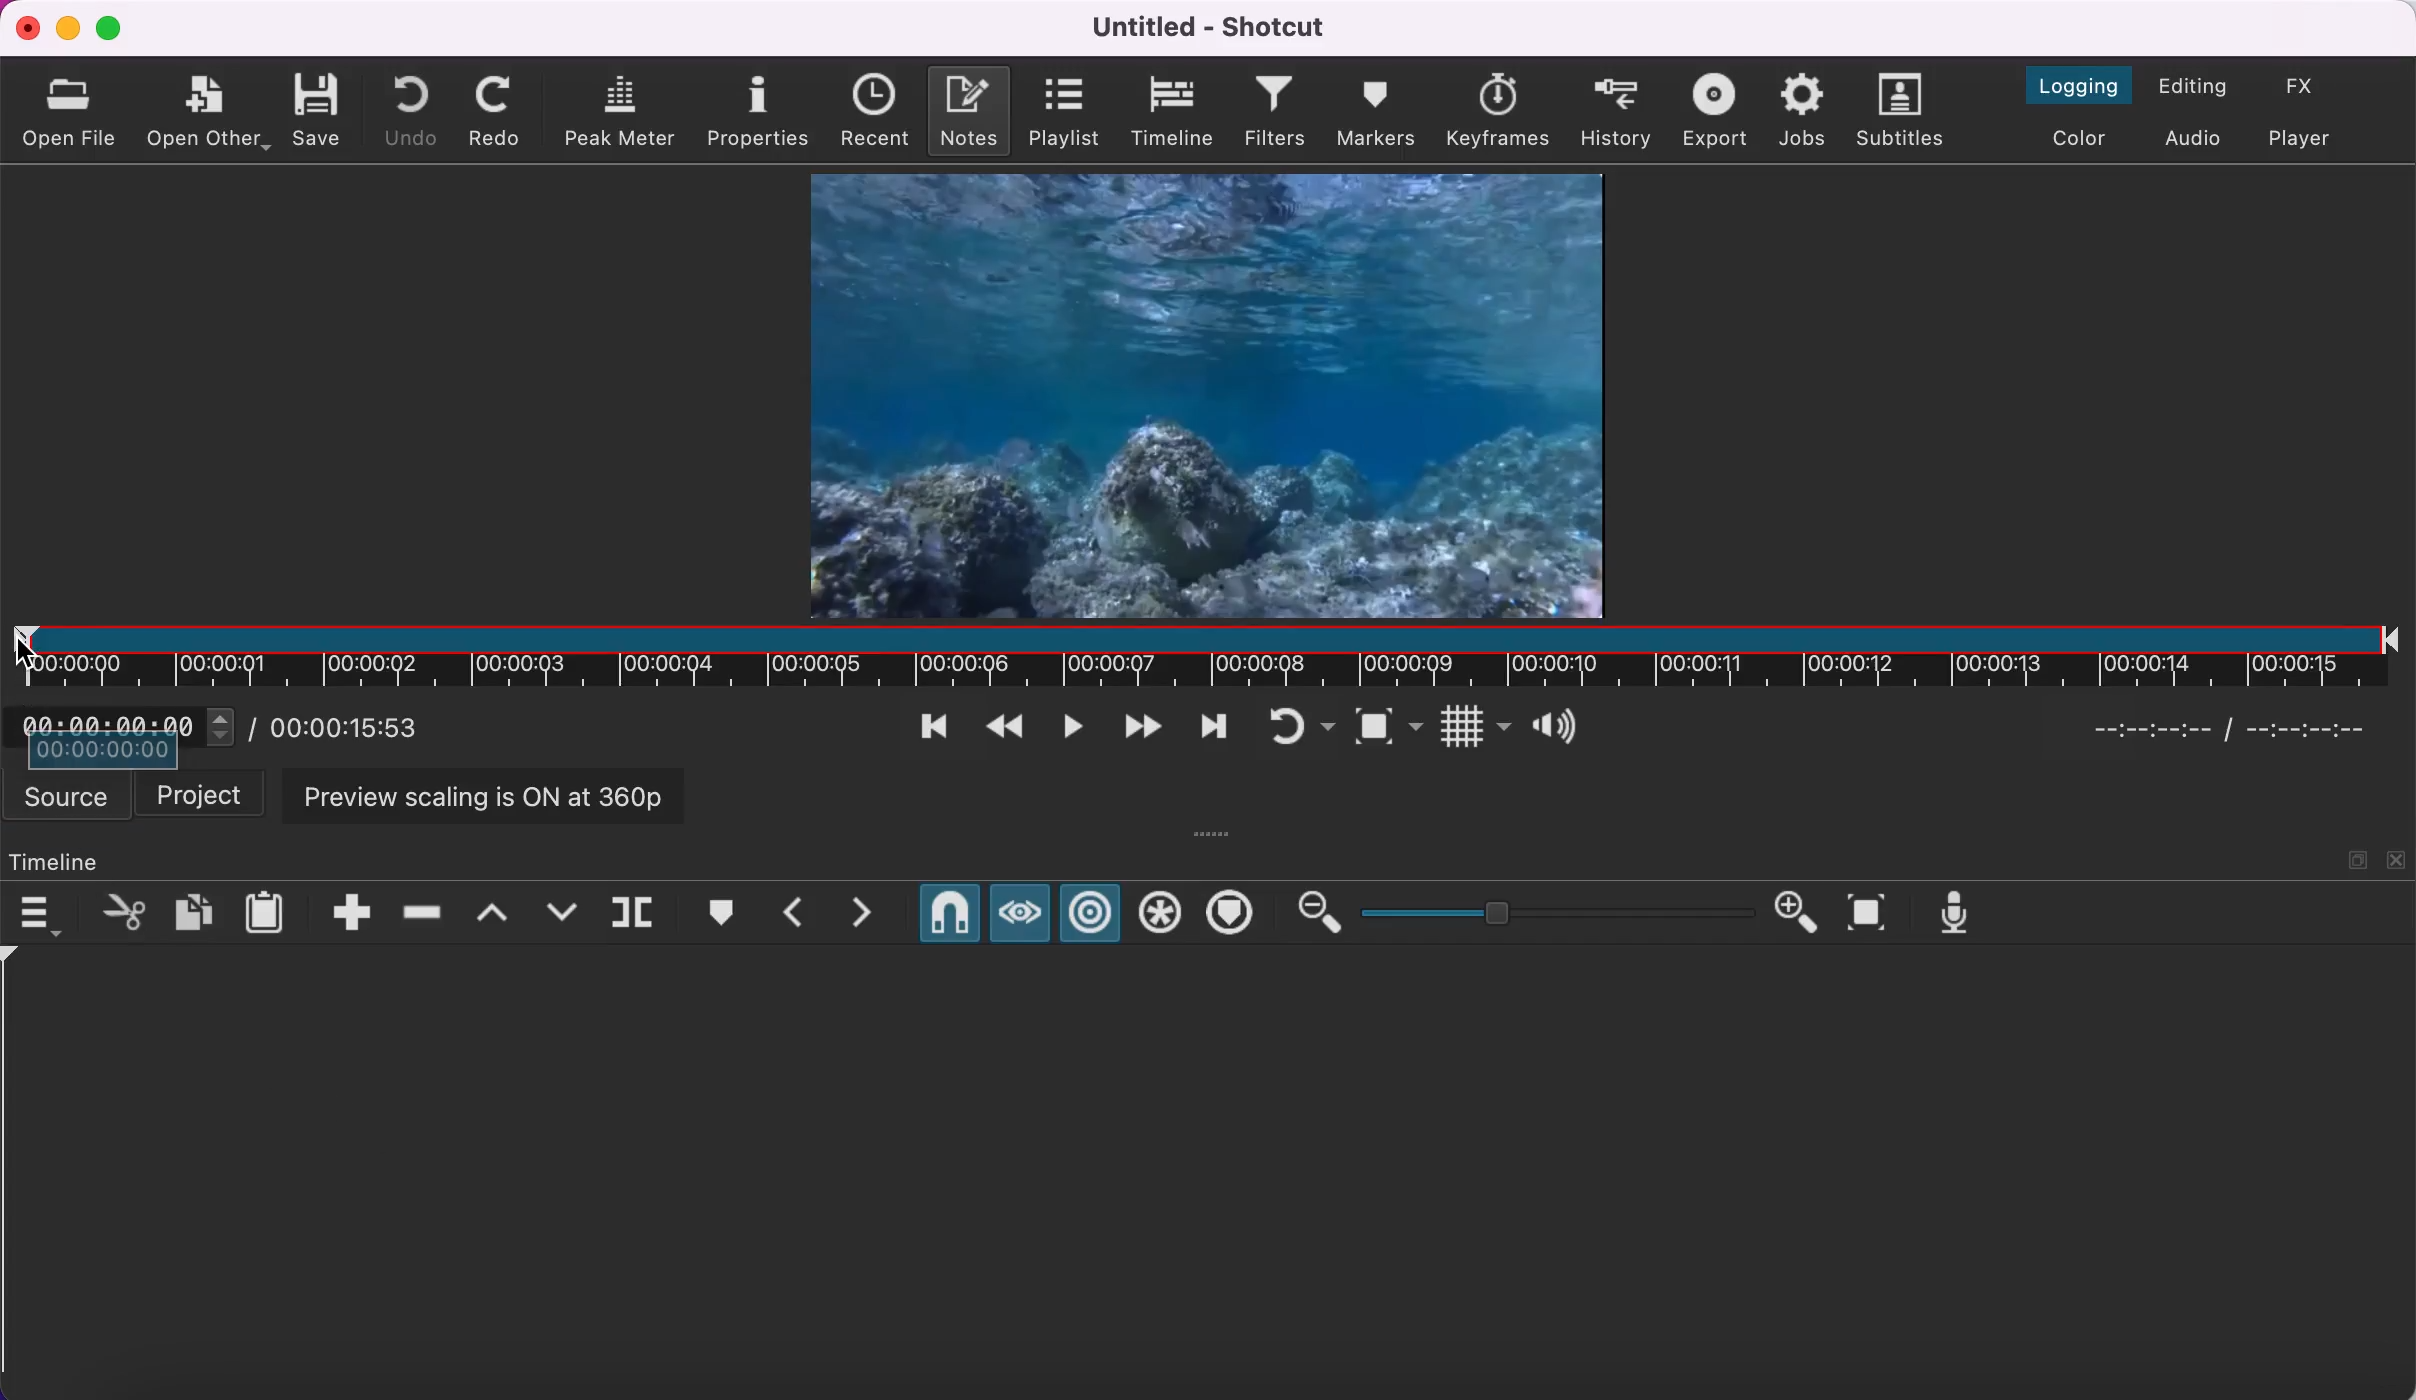  Describe the element at coordinates (2200, 85) in the screenshot. I see `switch to the editing layout` at that location.